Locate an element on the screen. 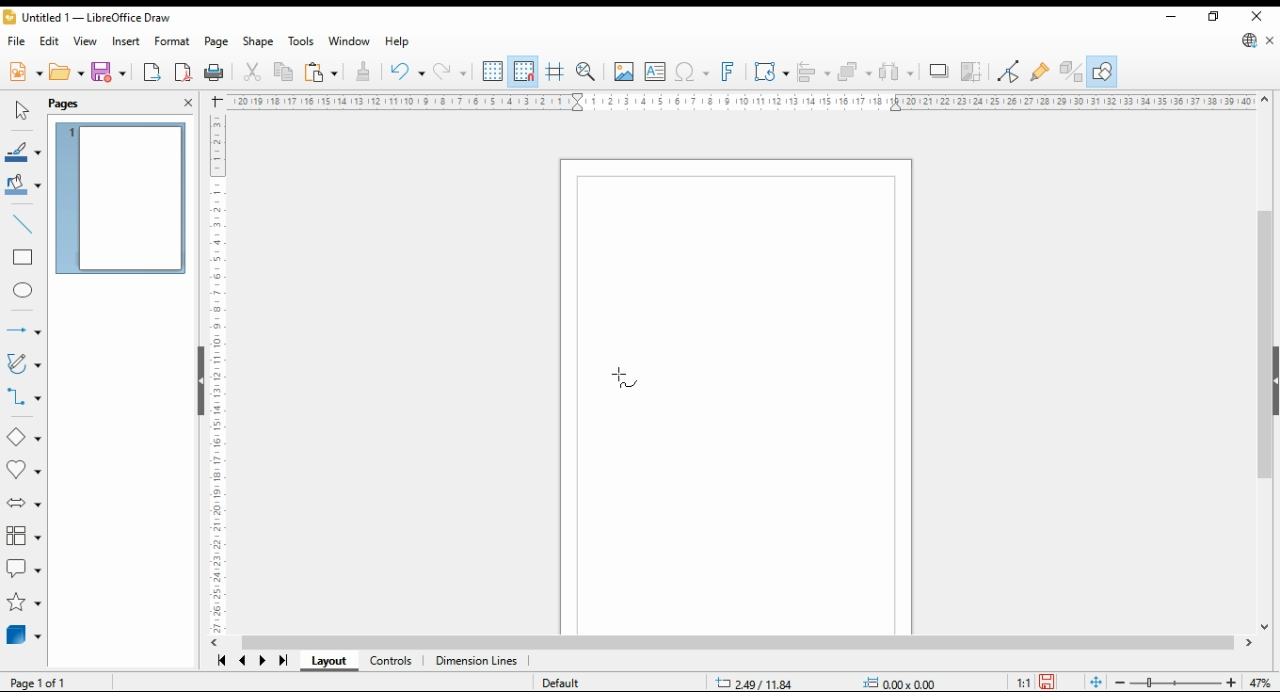 This screenshot has height=692, width=1280. scroll bar is located at coordinates (741, 643).